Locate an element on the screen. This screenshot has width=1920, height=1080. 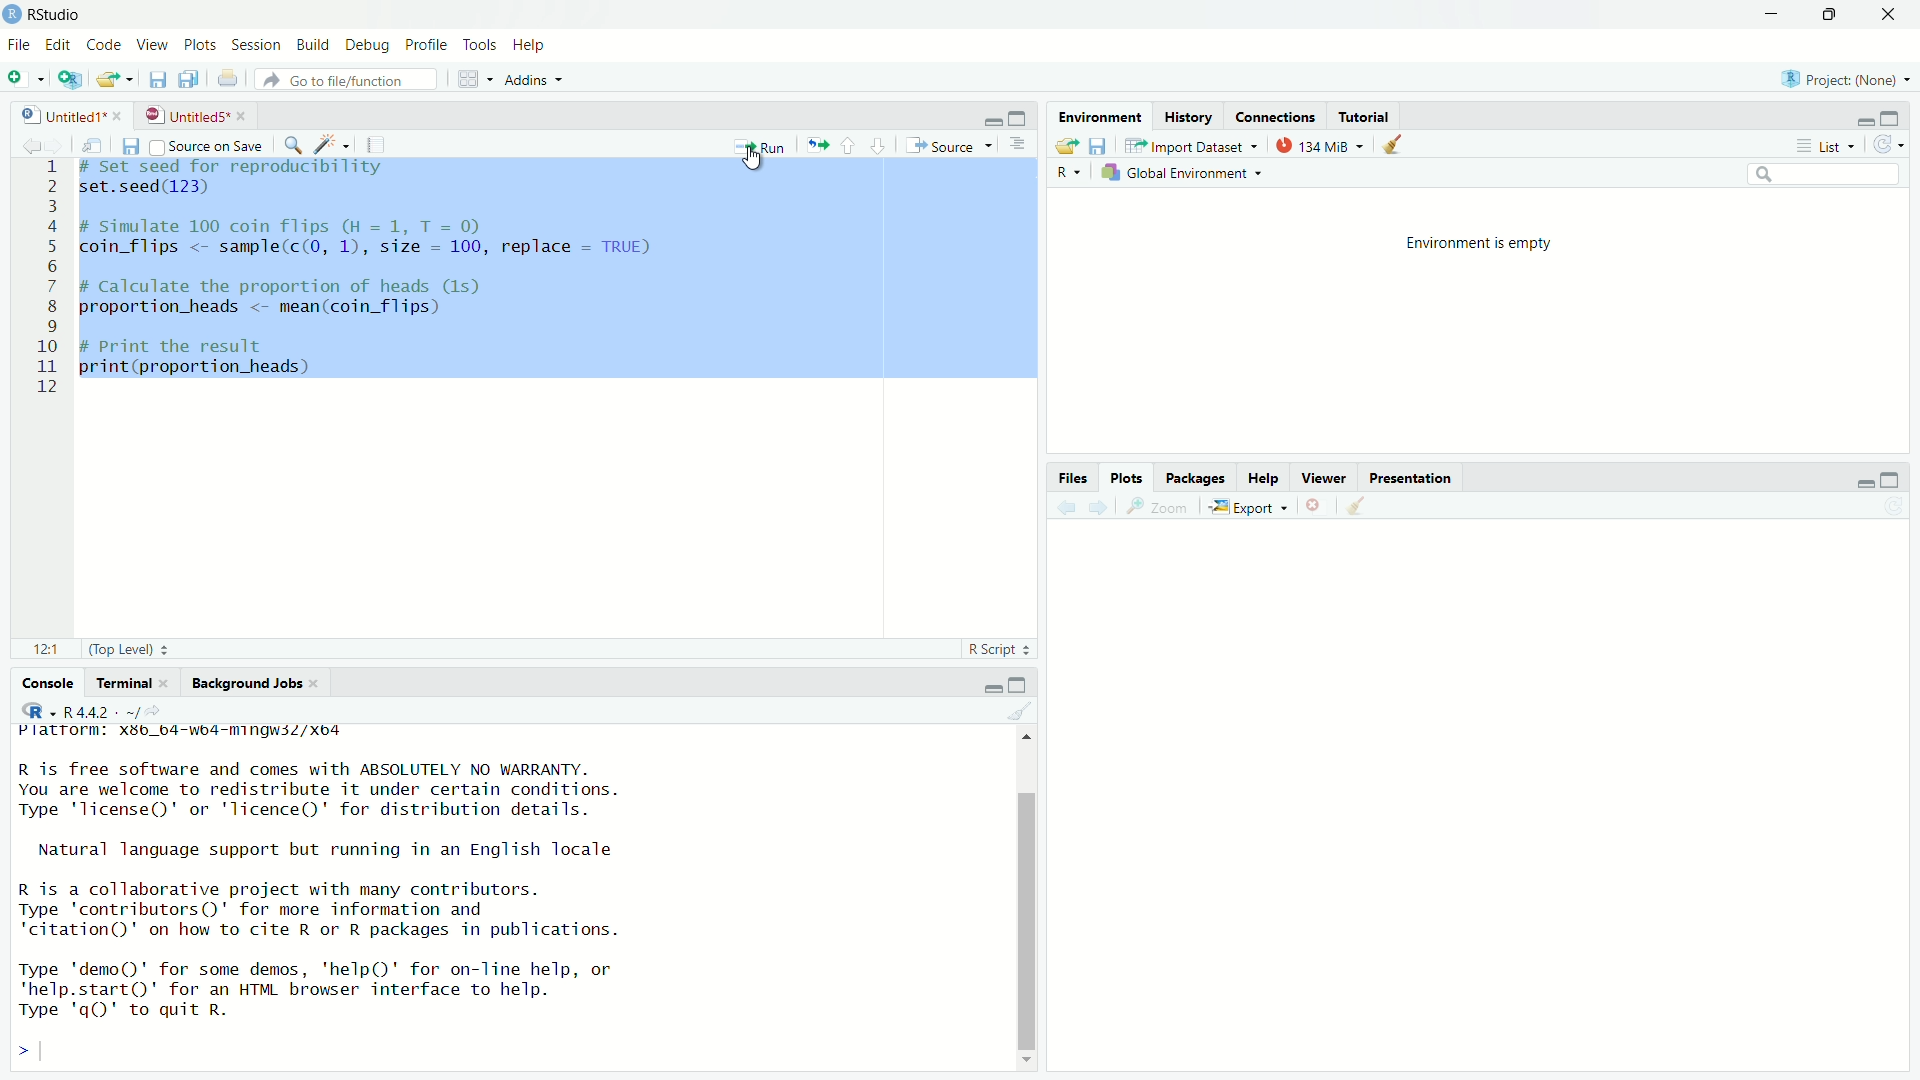
close is located at coordinates (1891, 12).